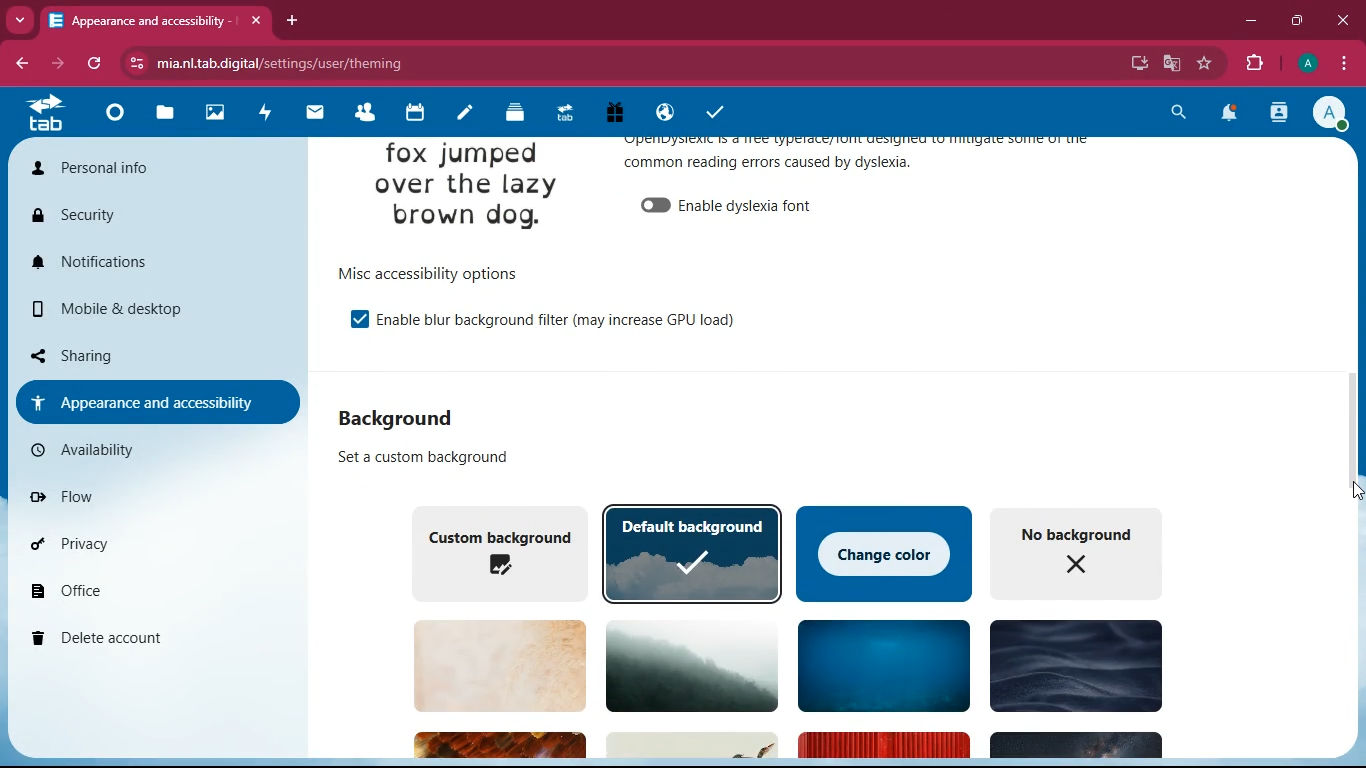  I want to click on on, so click(357, 318).